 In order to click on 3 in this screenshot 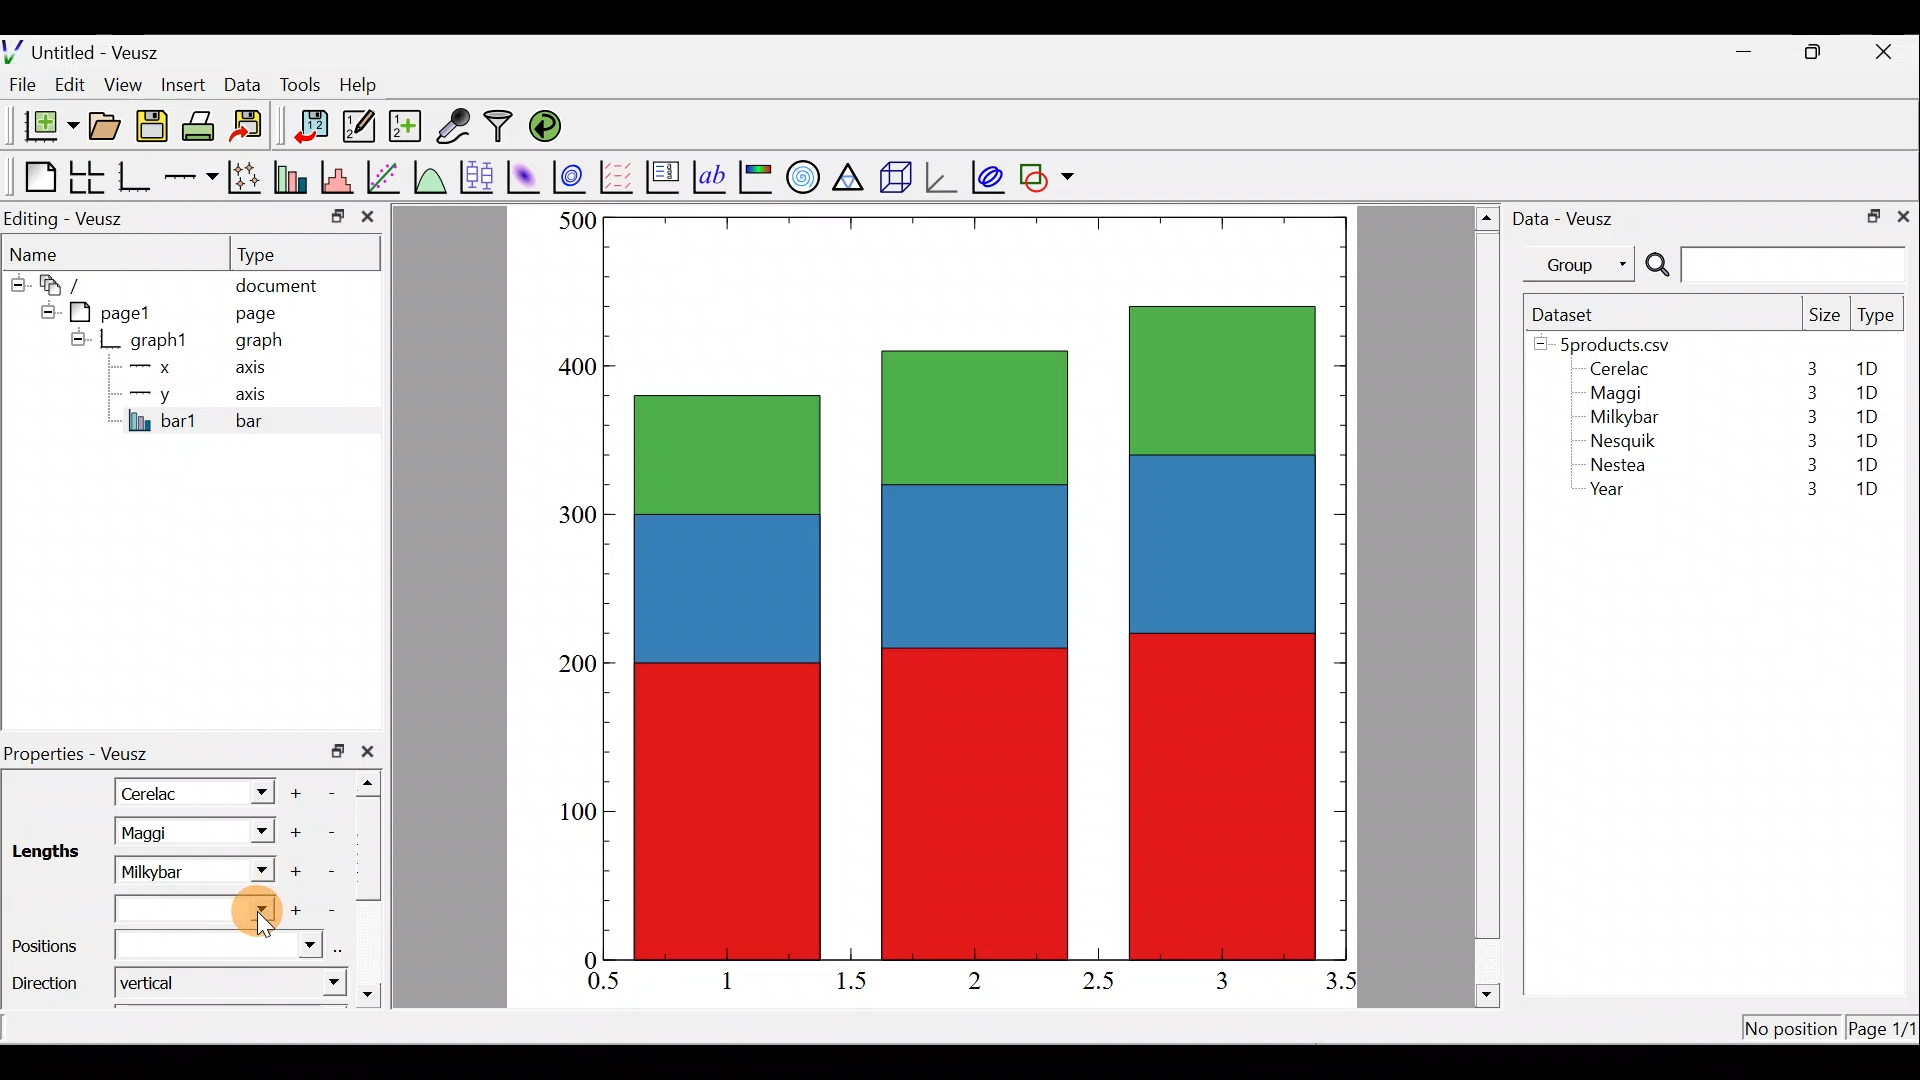, I will do `click(1801, 491)`.